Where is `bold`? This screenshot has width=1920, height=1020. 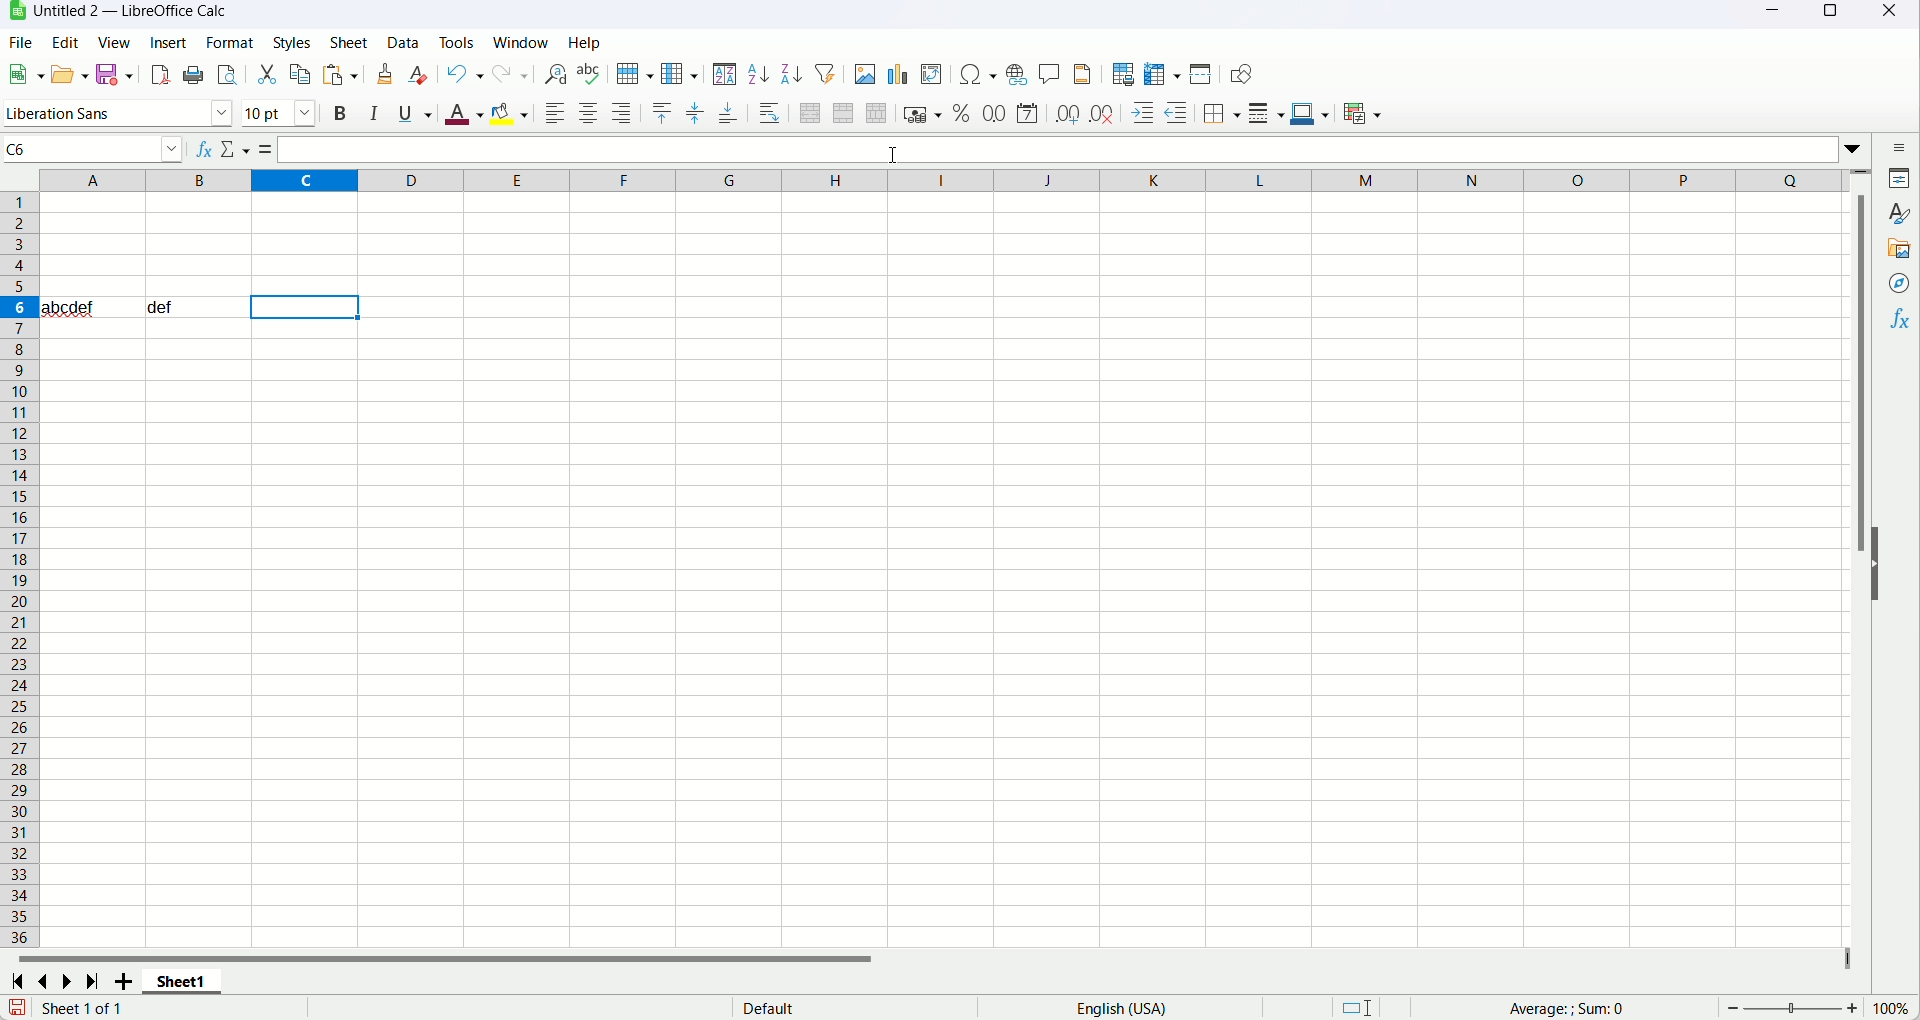
bold is located at coordinates (340, 112).